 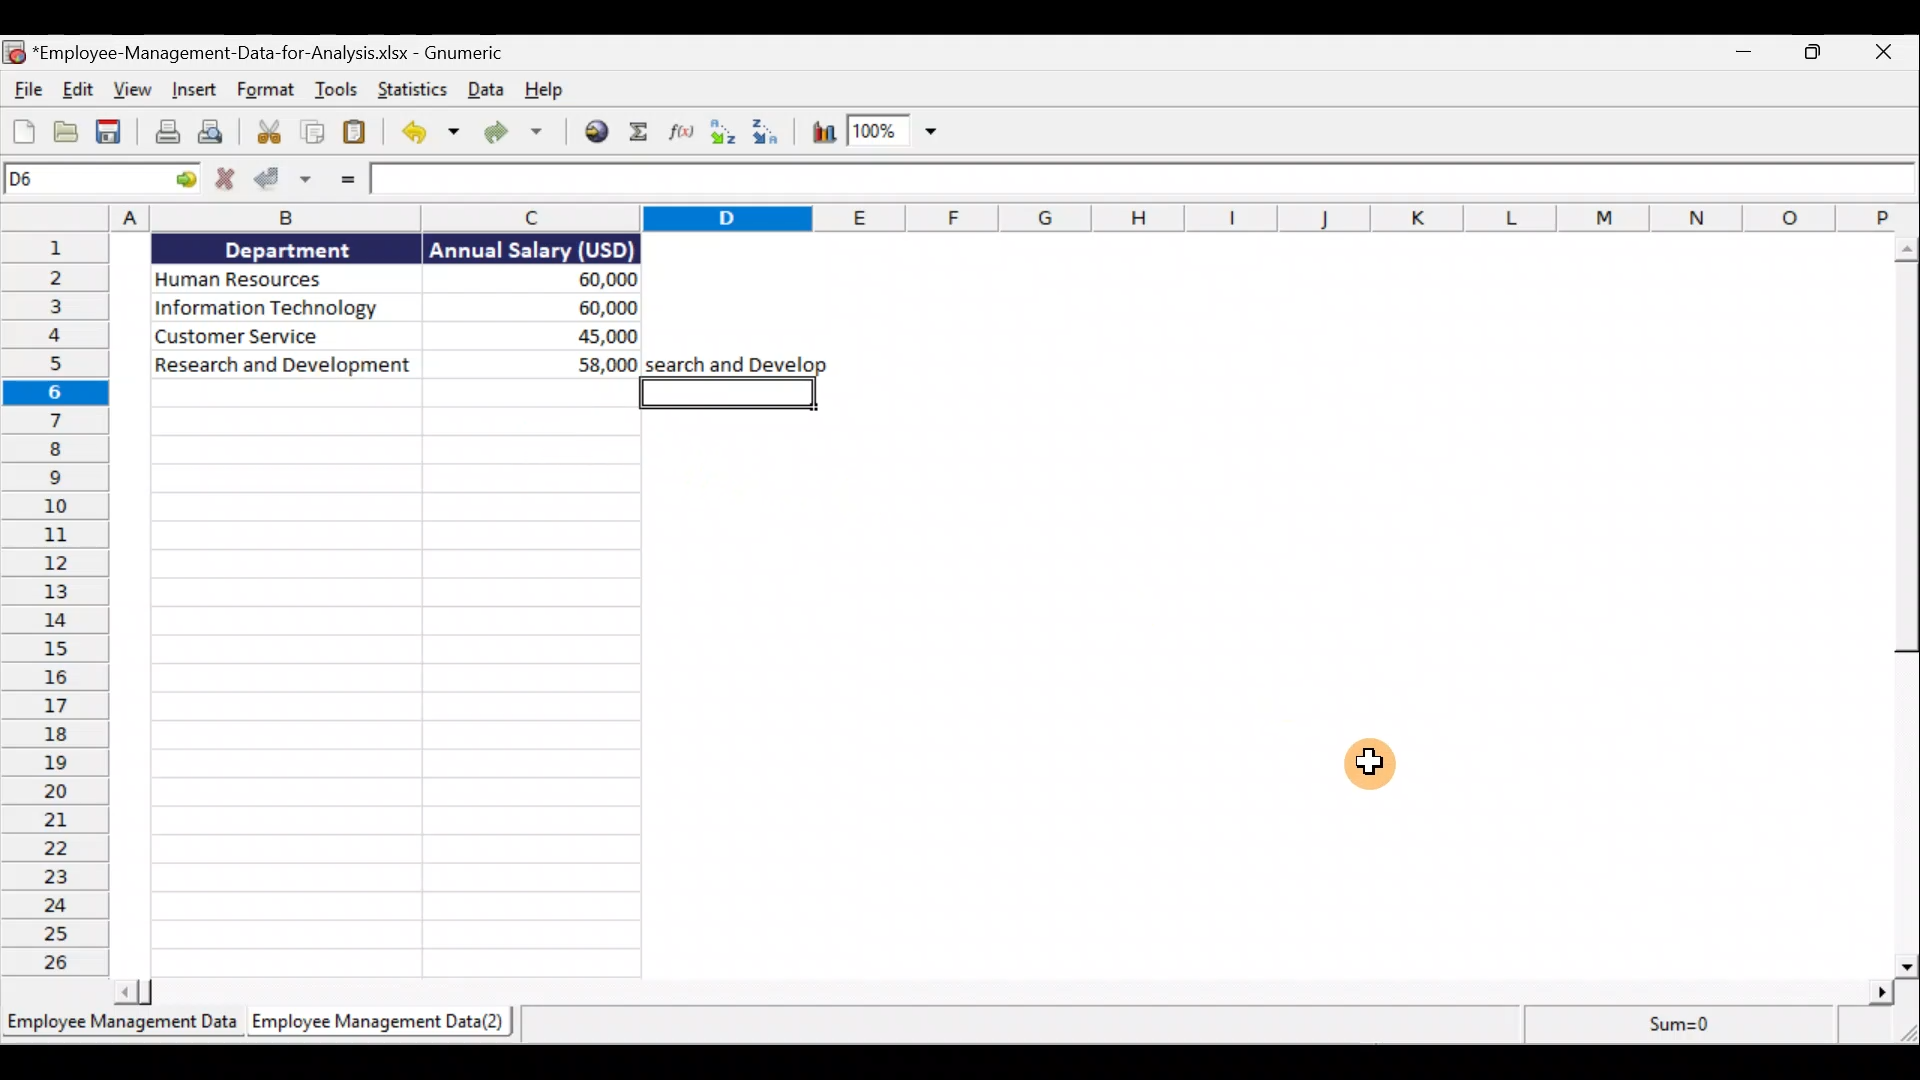 What do you see at coordinates (904, 135) in the screenshot?
I see `Zoom` at bounding box center [904, 135].